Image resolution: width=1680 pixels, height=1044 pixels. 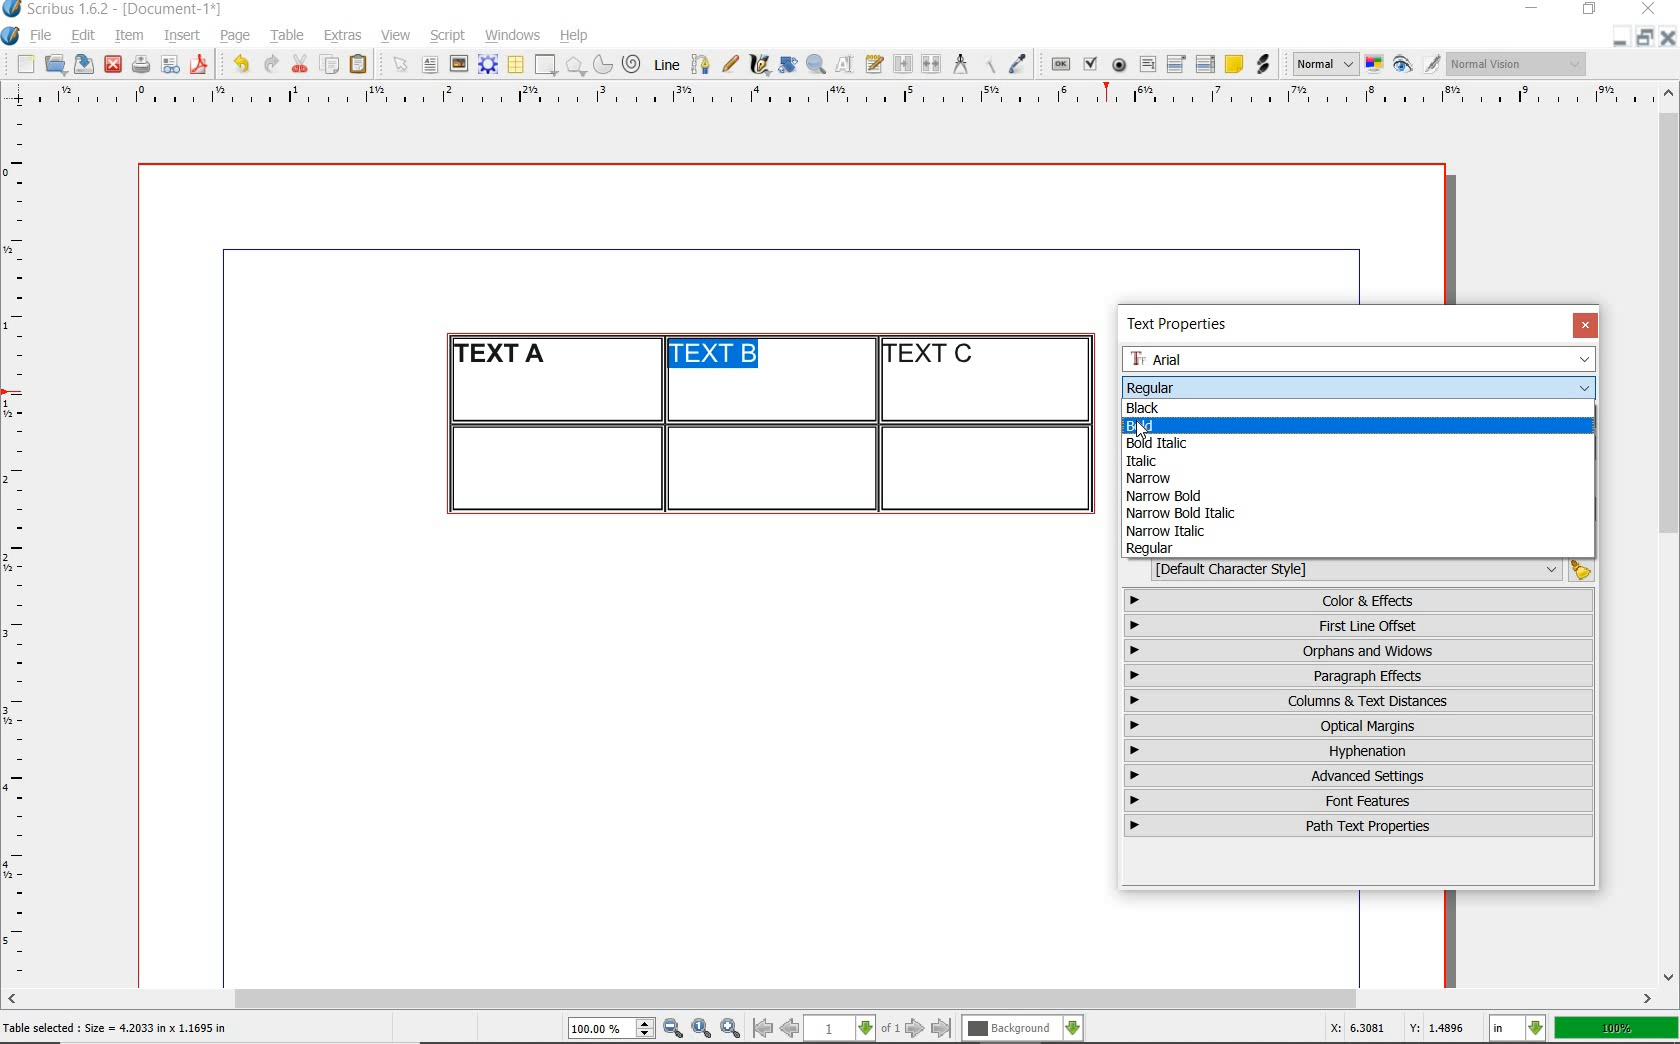 What do you see at coordinates (362, 65) in the screenshot?
I see `paste` at bounding box center [362, 65].